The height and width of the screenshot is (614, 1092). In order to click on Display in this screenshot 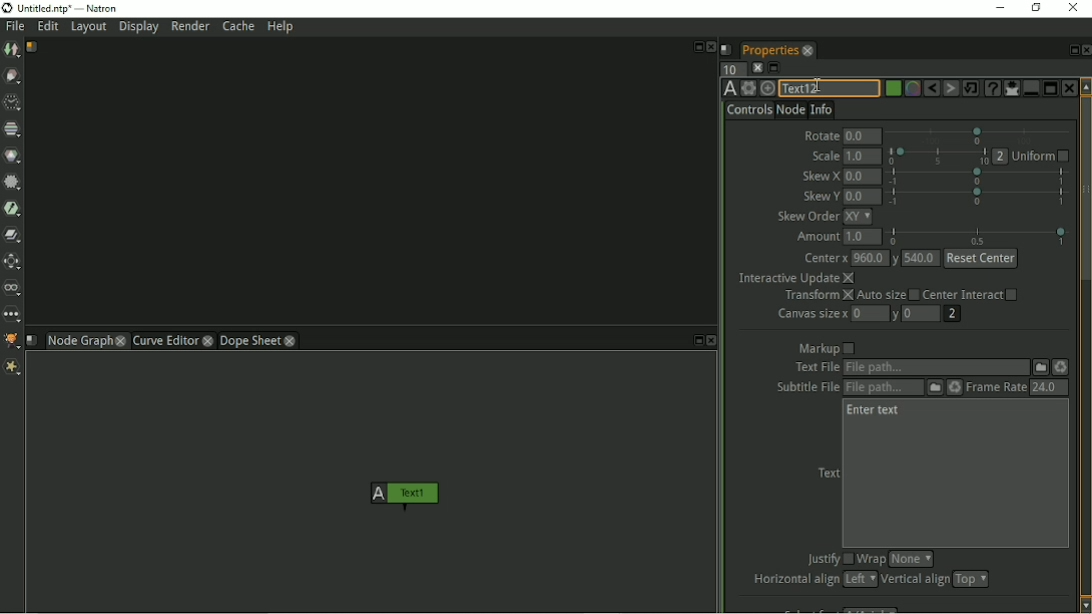, I will do `click(140, 28)`.